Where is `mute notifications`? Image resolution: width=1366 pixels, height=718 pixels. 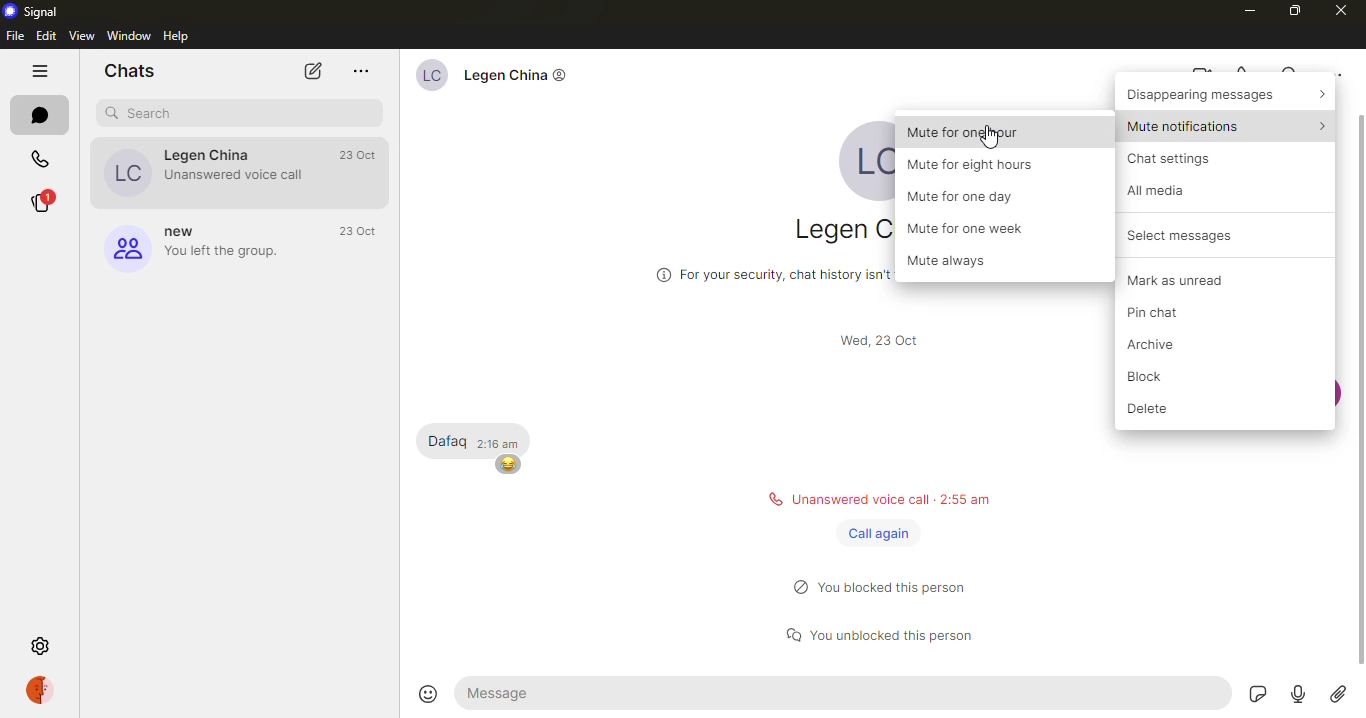
mute notifications is located at coordinates (1229, 124).